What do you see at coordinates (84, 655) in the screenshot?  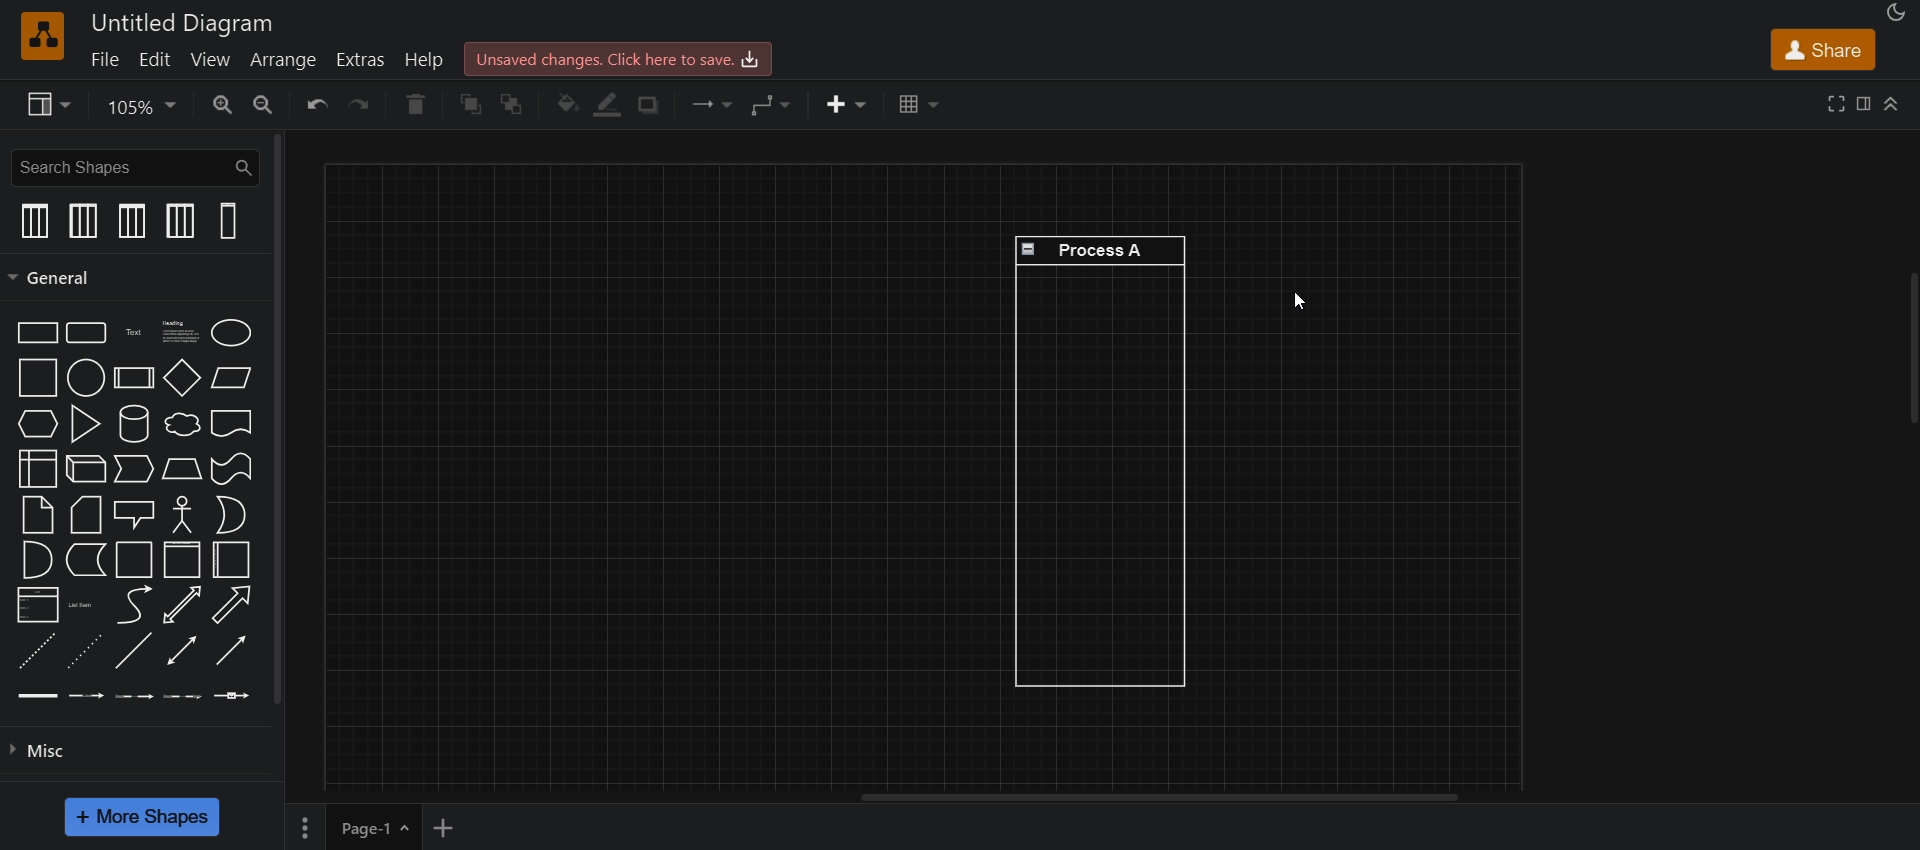 I see `dotted line` at bounding box center [84, 655].